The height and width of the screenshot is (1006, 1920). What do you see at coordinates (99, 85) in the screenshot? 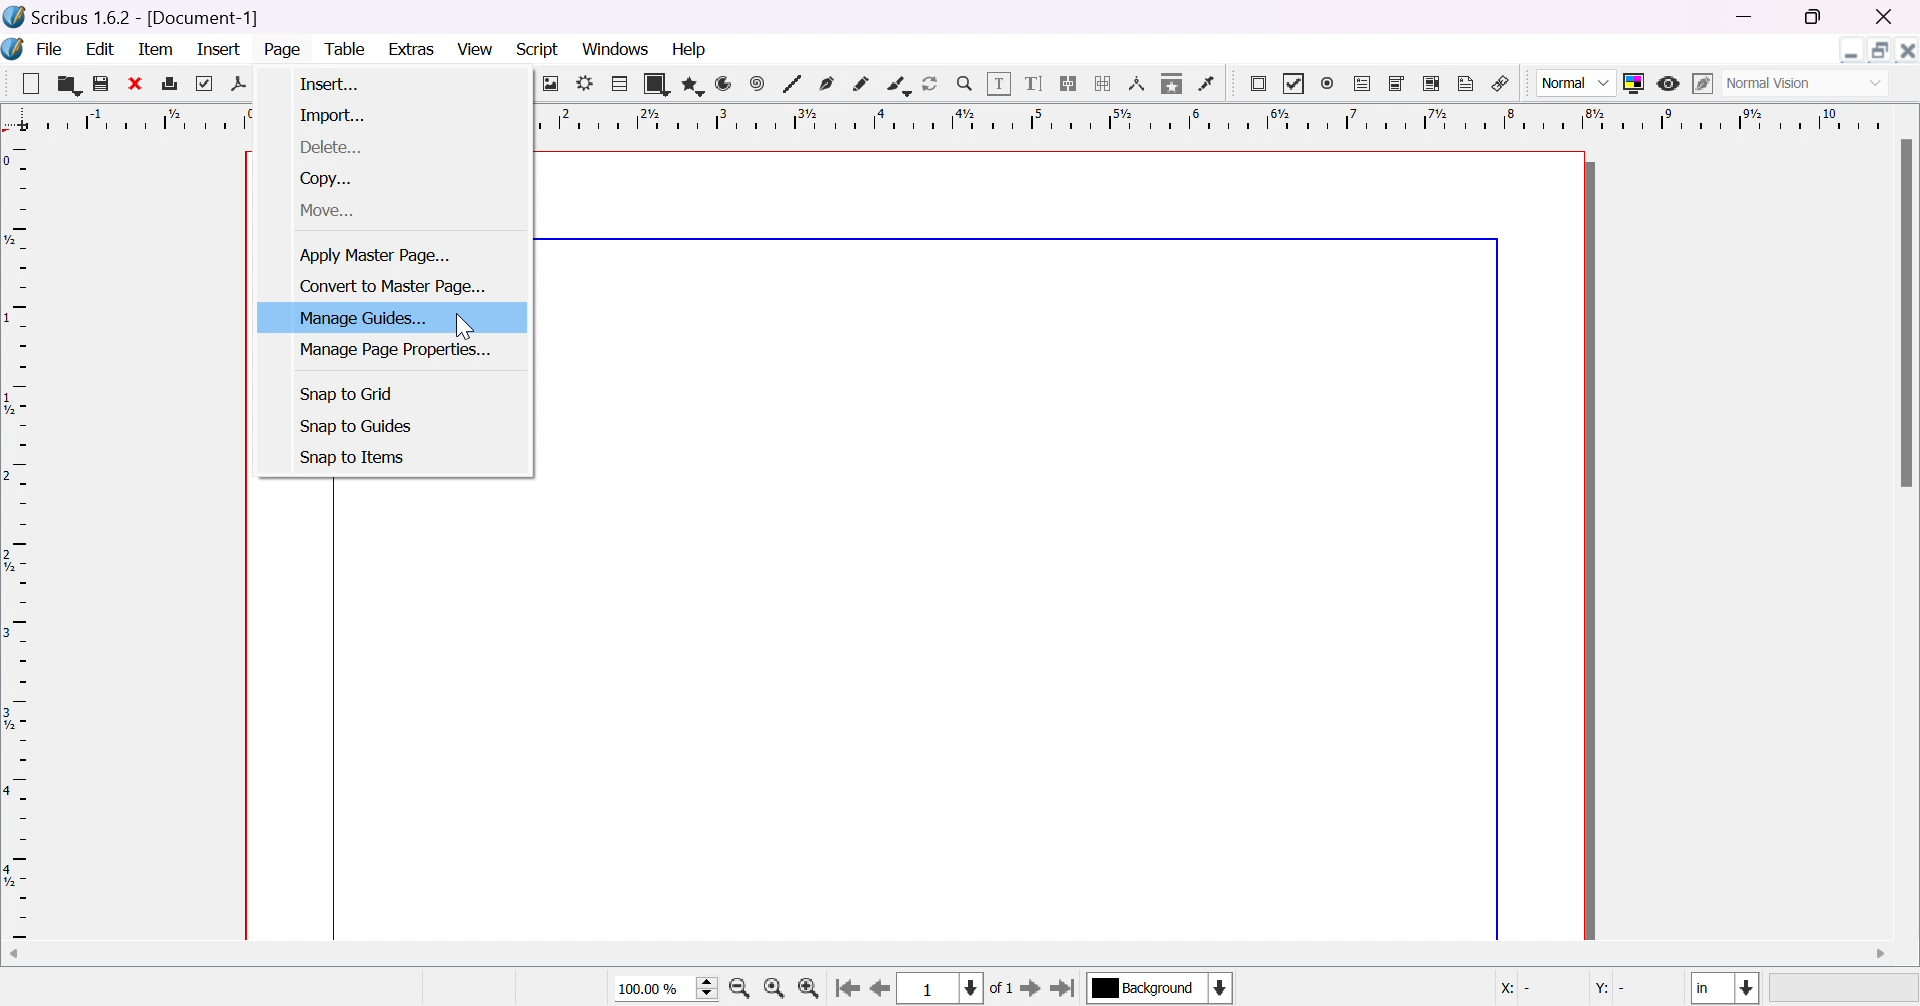
I see `save` at bounding box center [99, 85].